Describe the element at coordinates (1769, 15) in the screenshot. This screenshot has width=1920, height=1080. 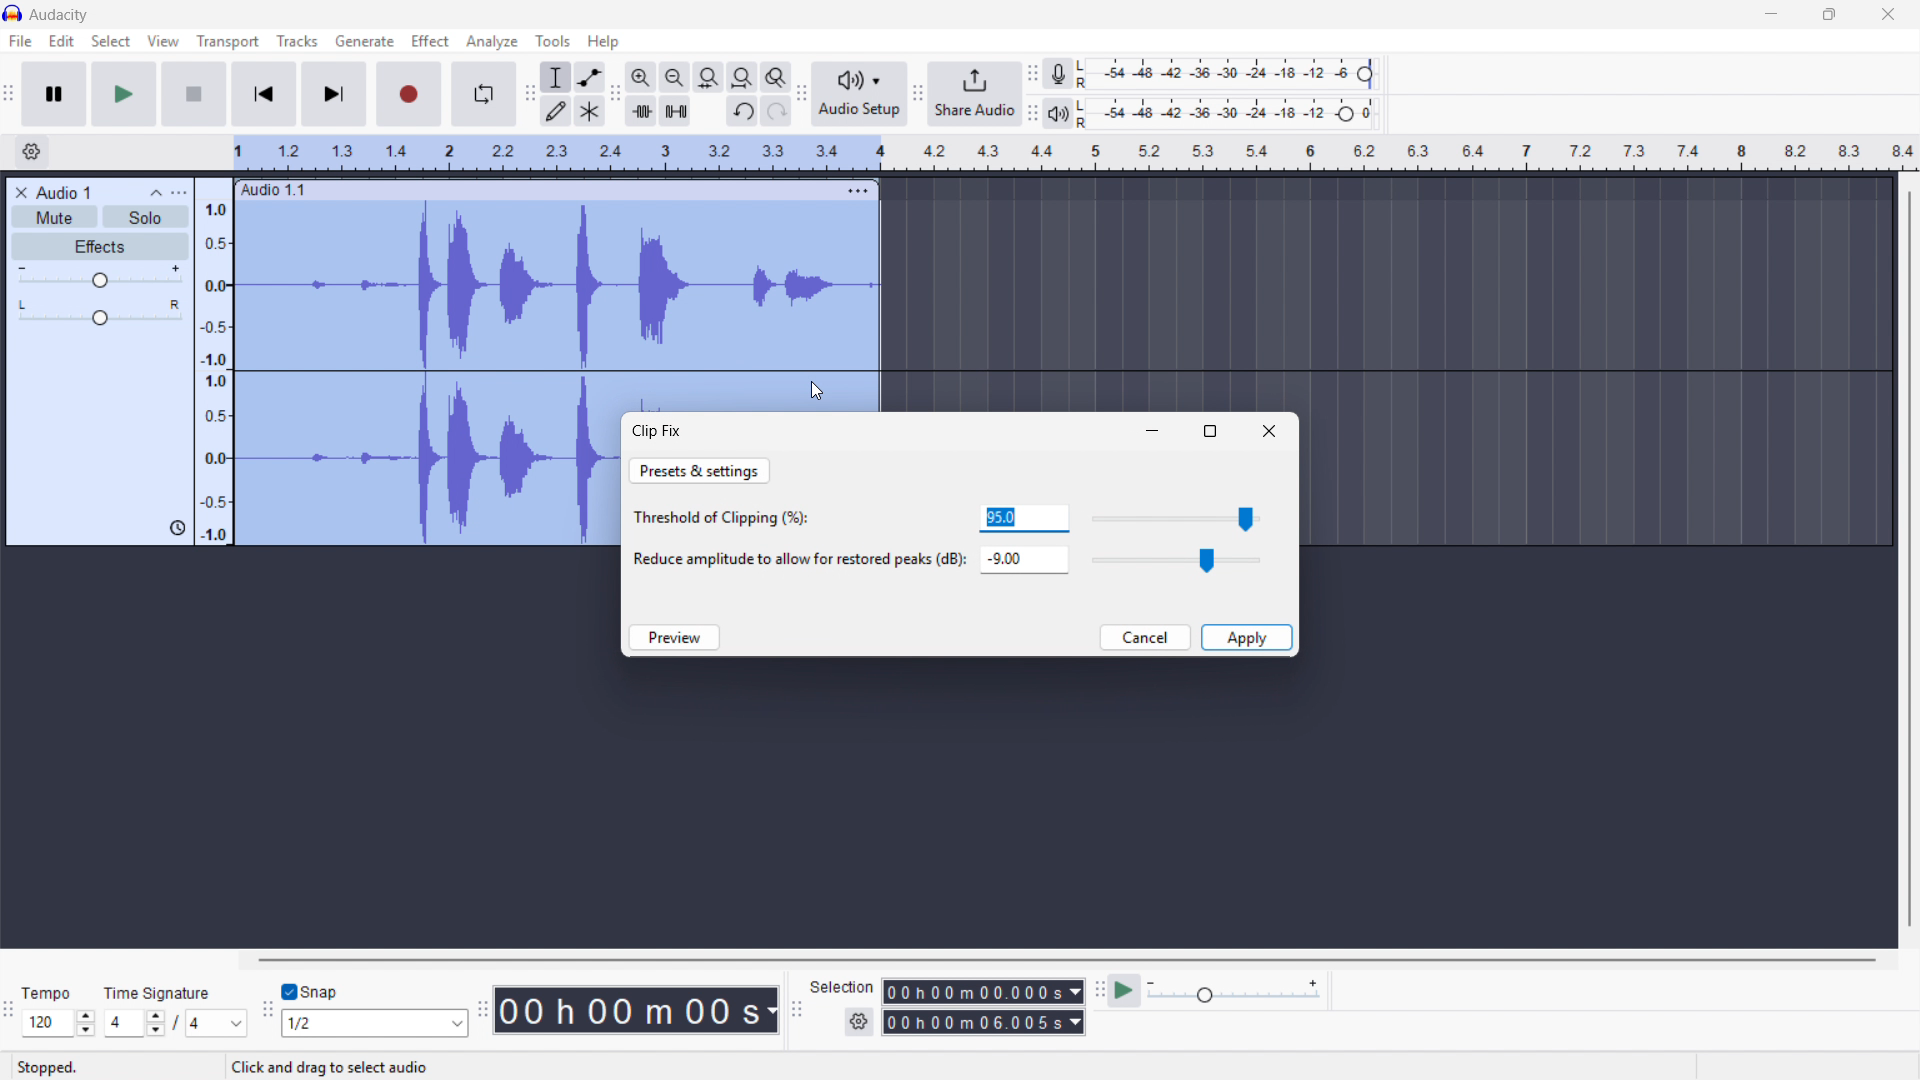
I see `minimise` at that location.